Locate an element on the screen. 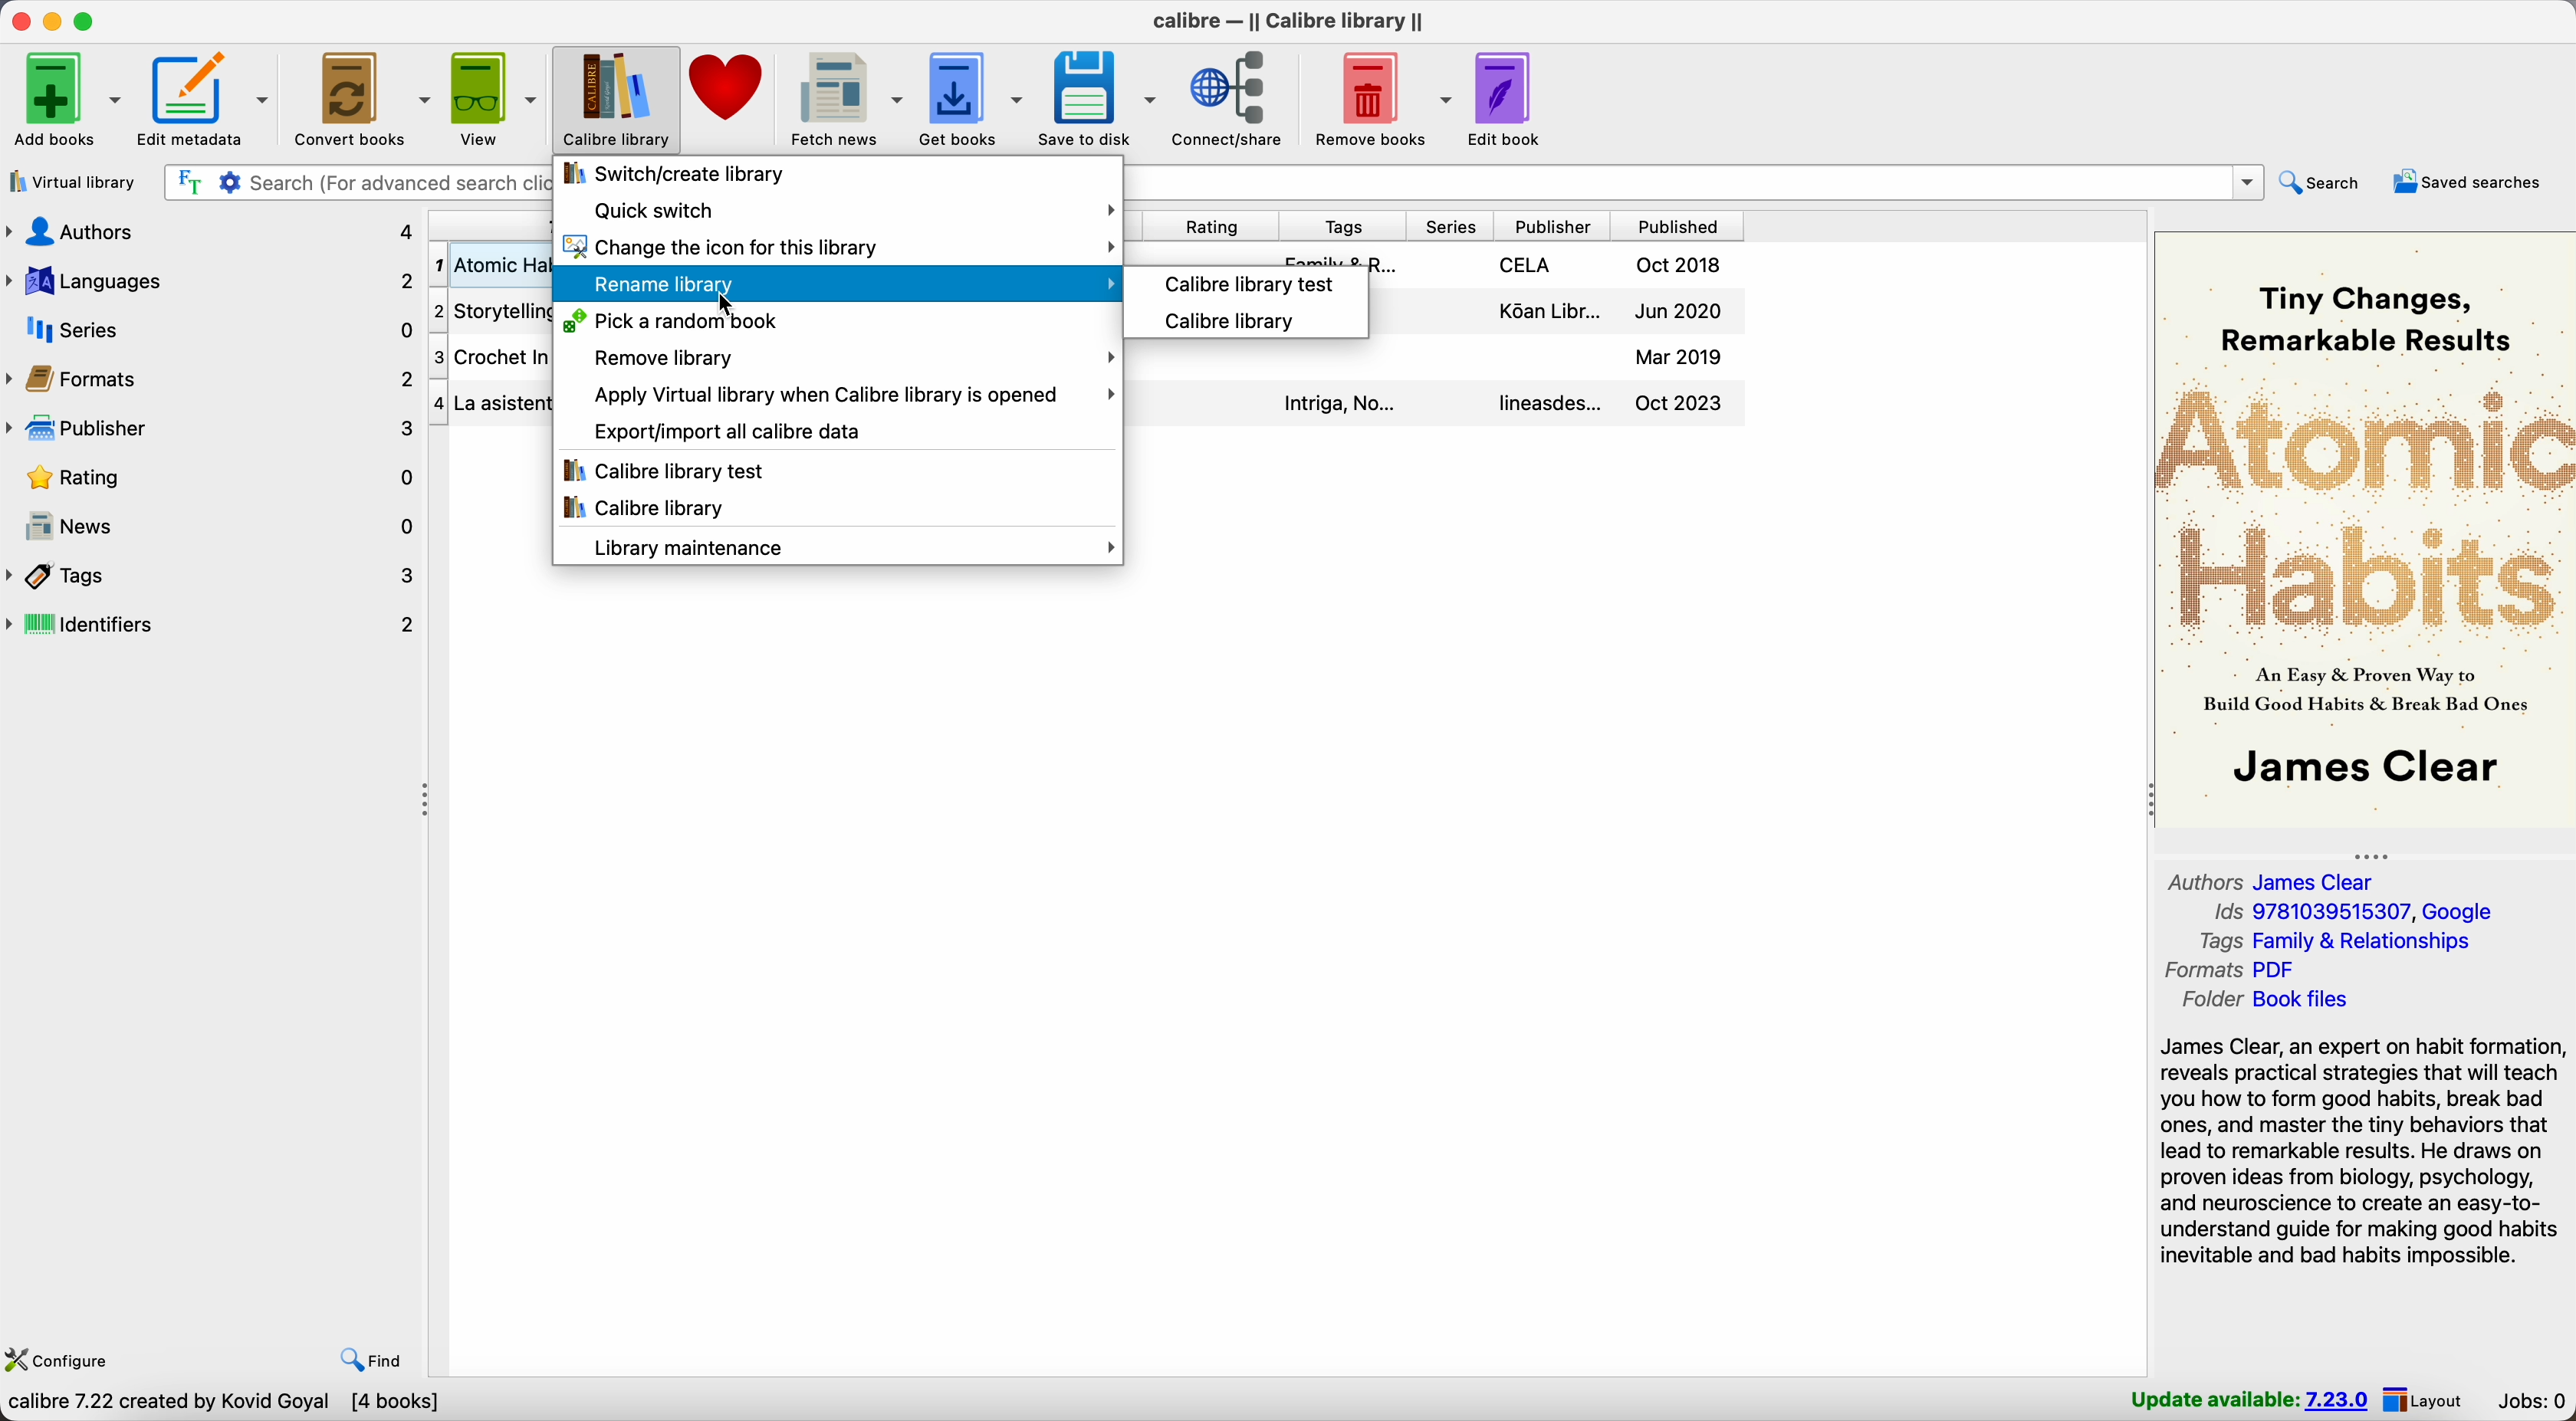 The width and height of the screenshot is (2576, 1421). search is located at coordinates (2326, 184).